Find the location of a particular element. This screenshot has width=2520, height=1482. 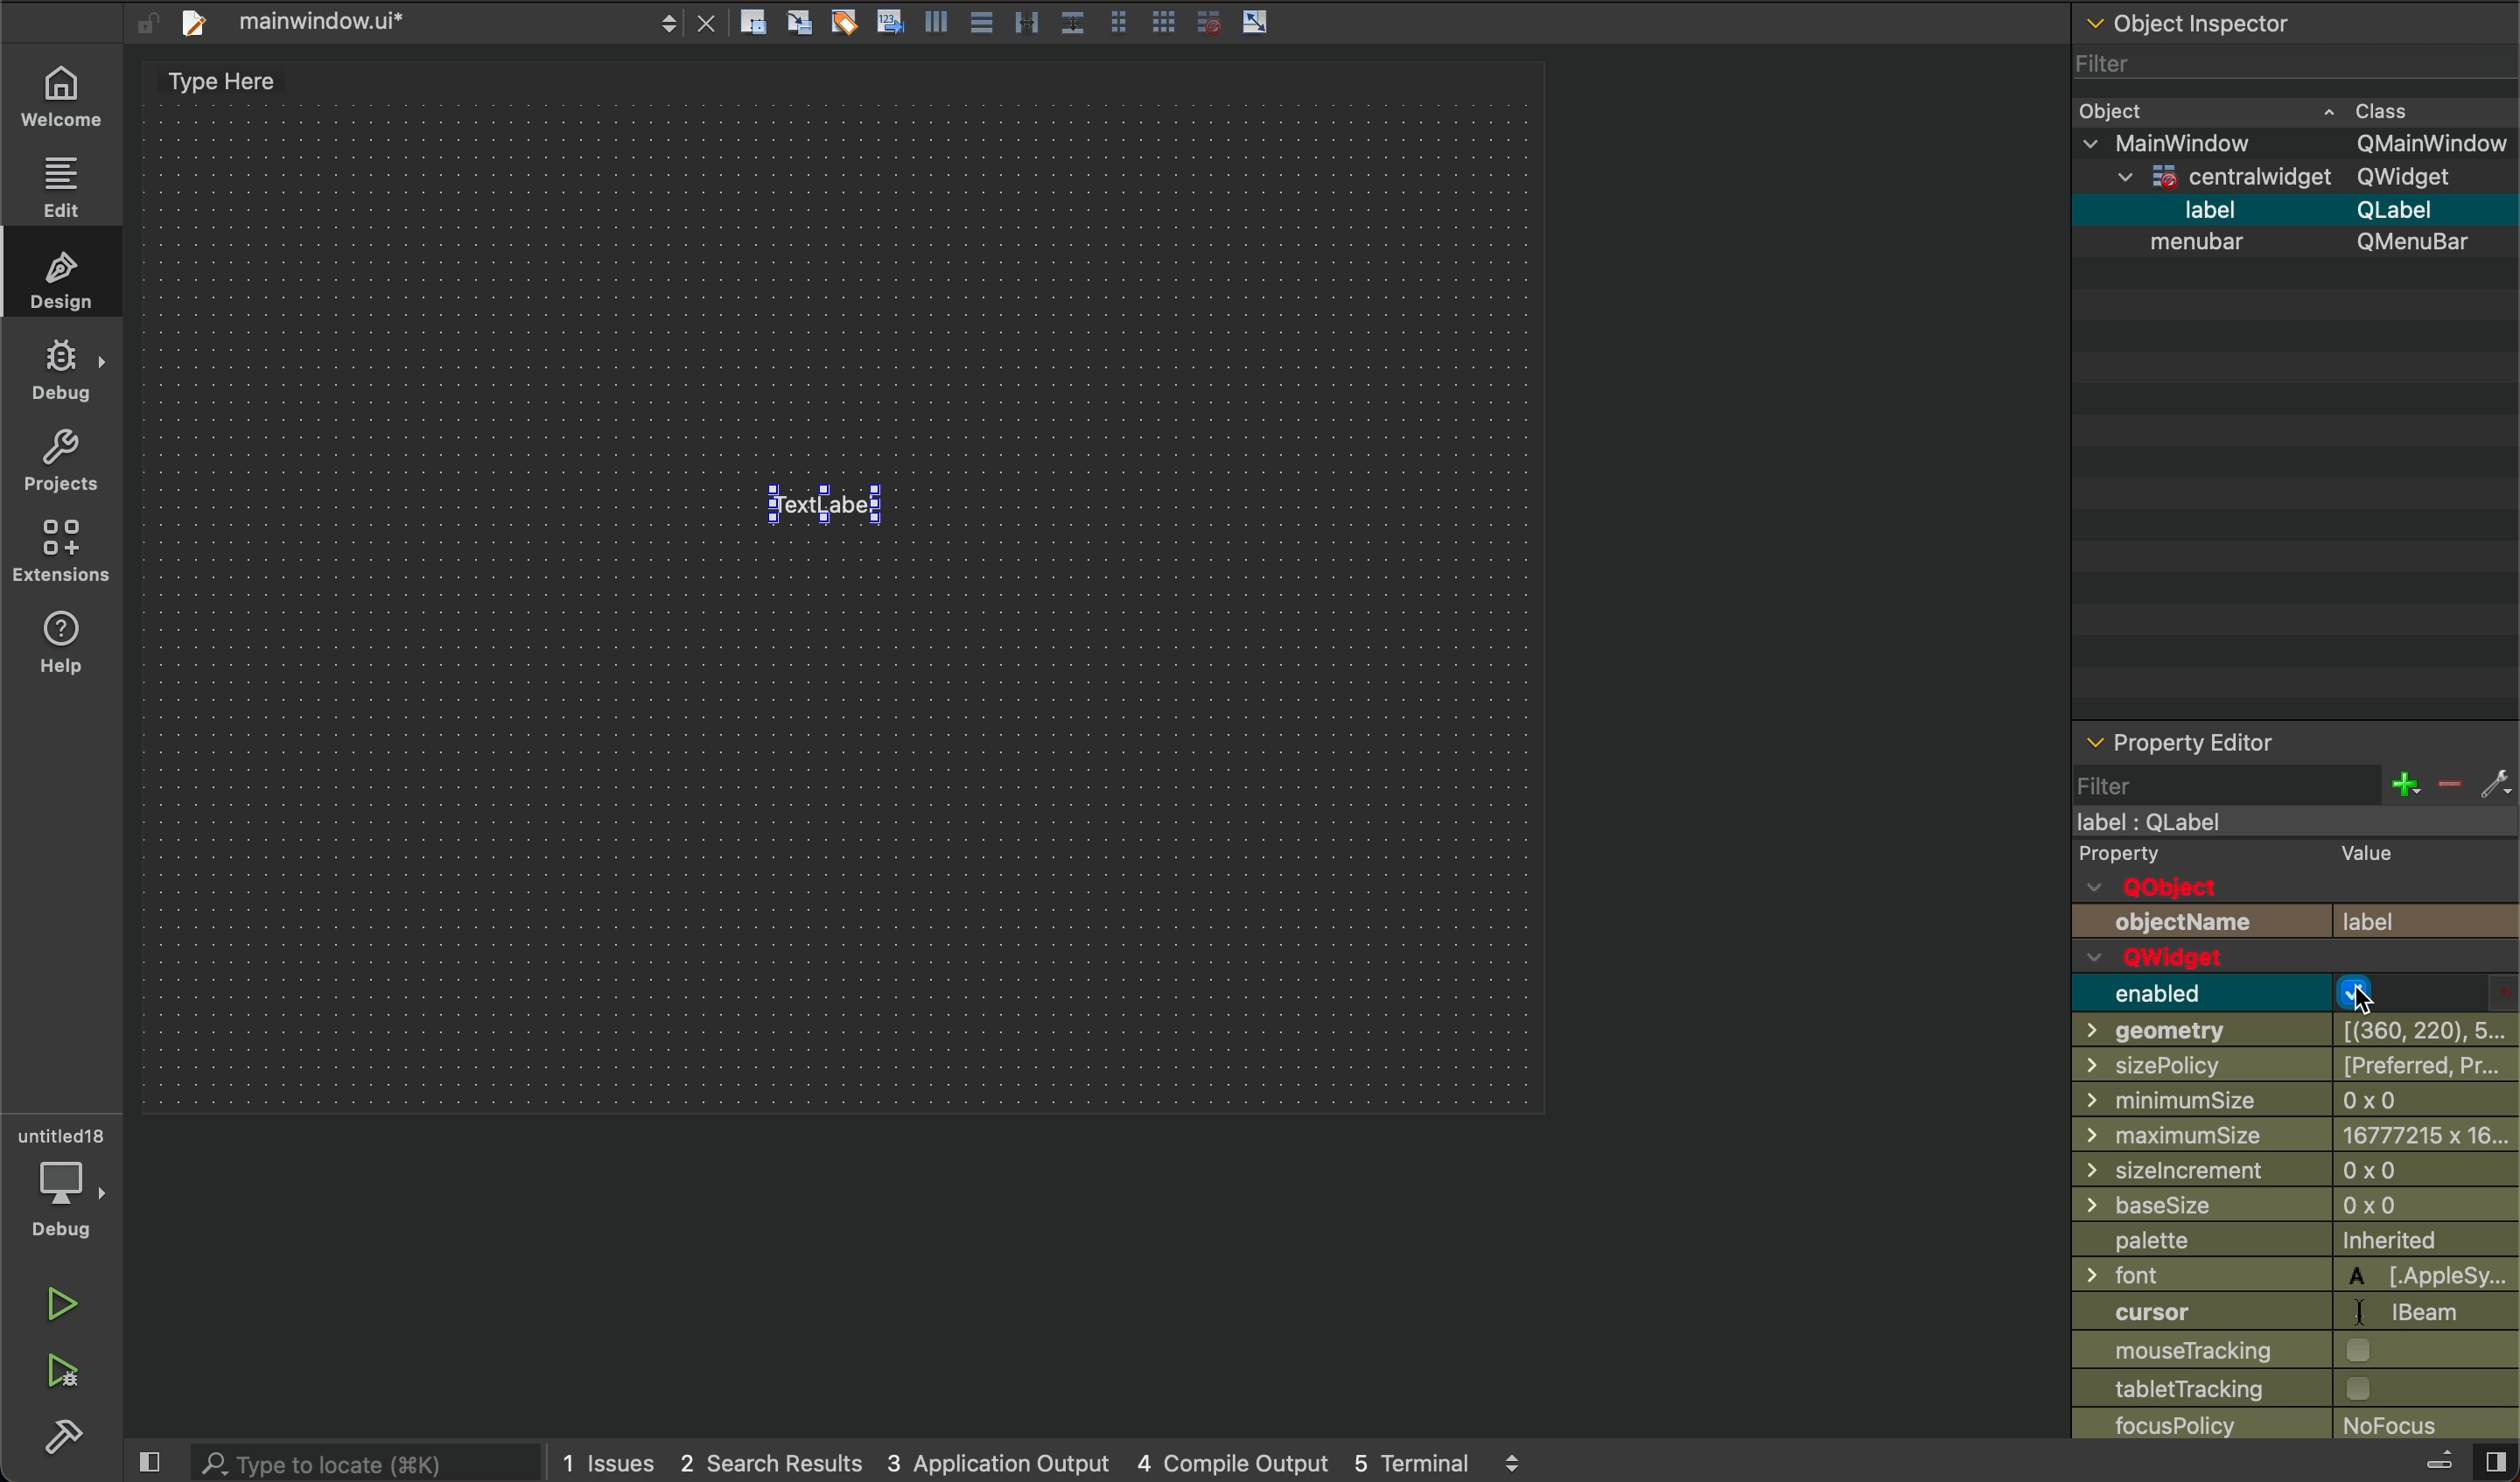

label : Qlabel is located at coordinates (2151, 824).